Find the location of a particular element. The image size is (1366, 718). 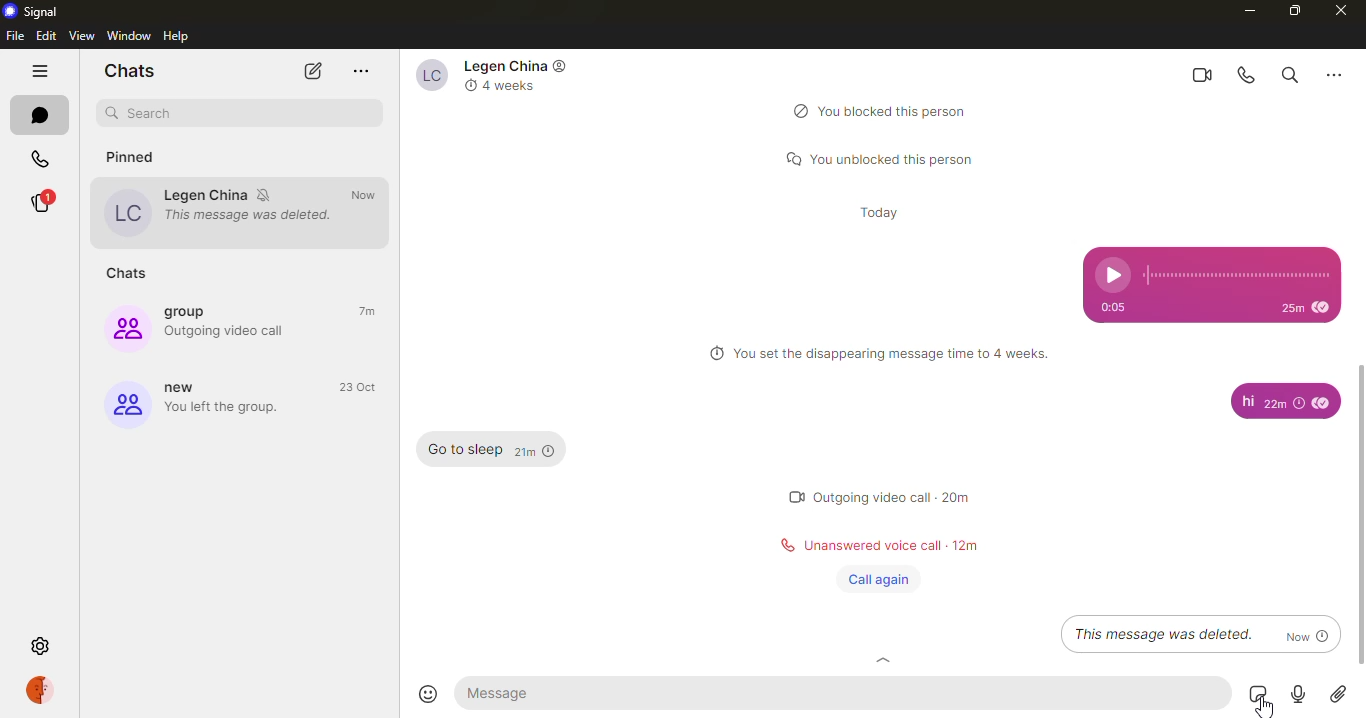

edit is located at coordinates (46, 36).